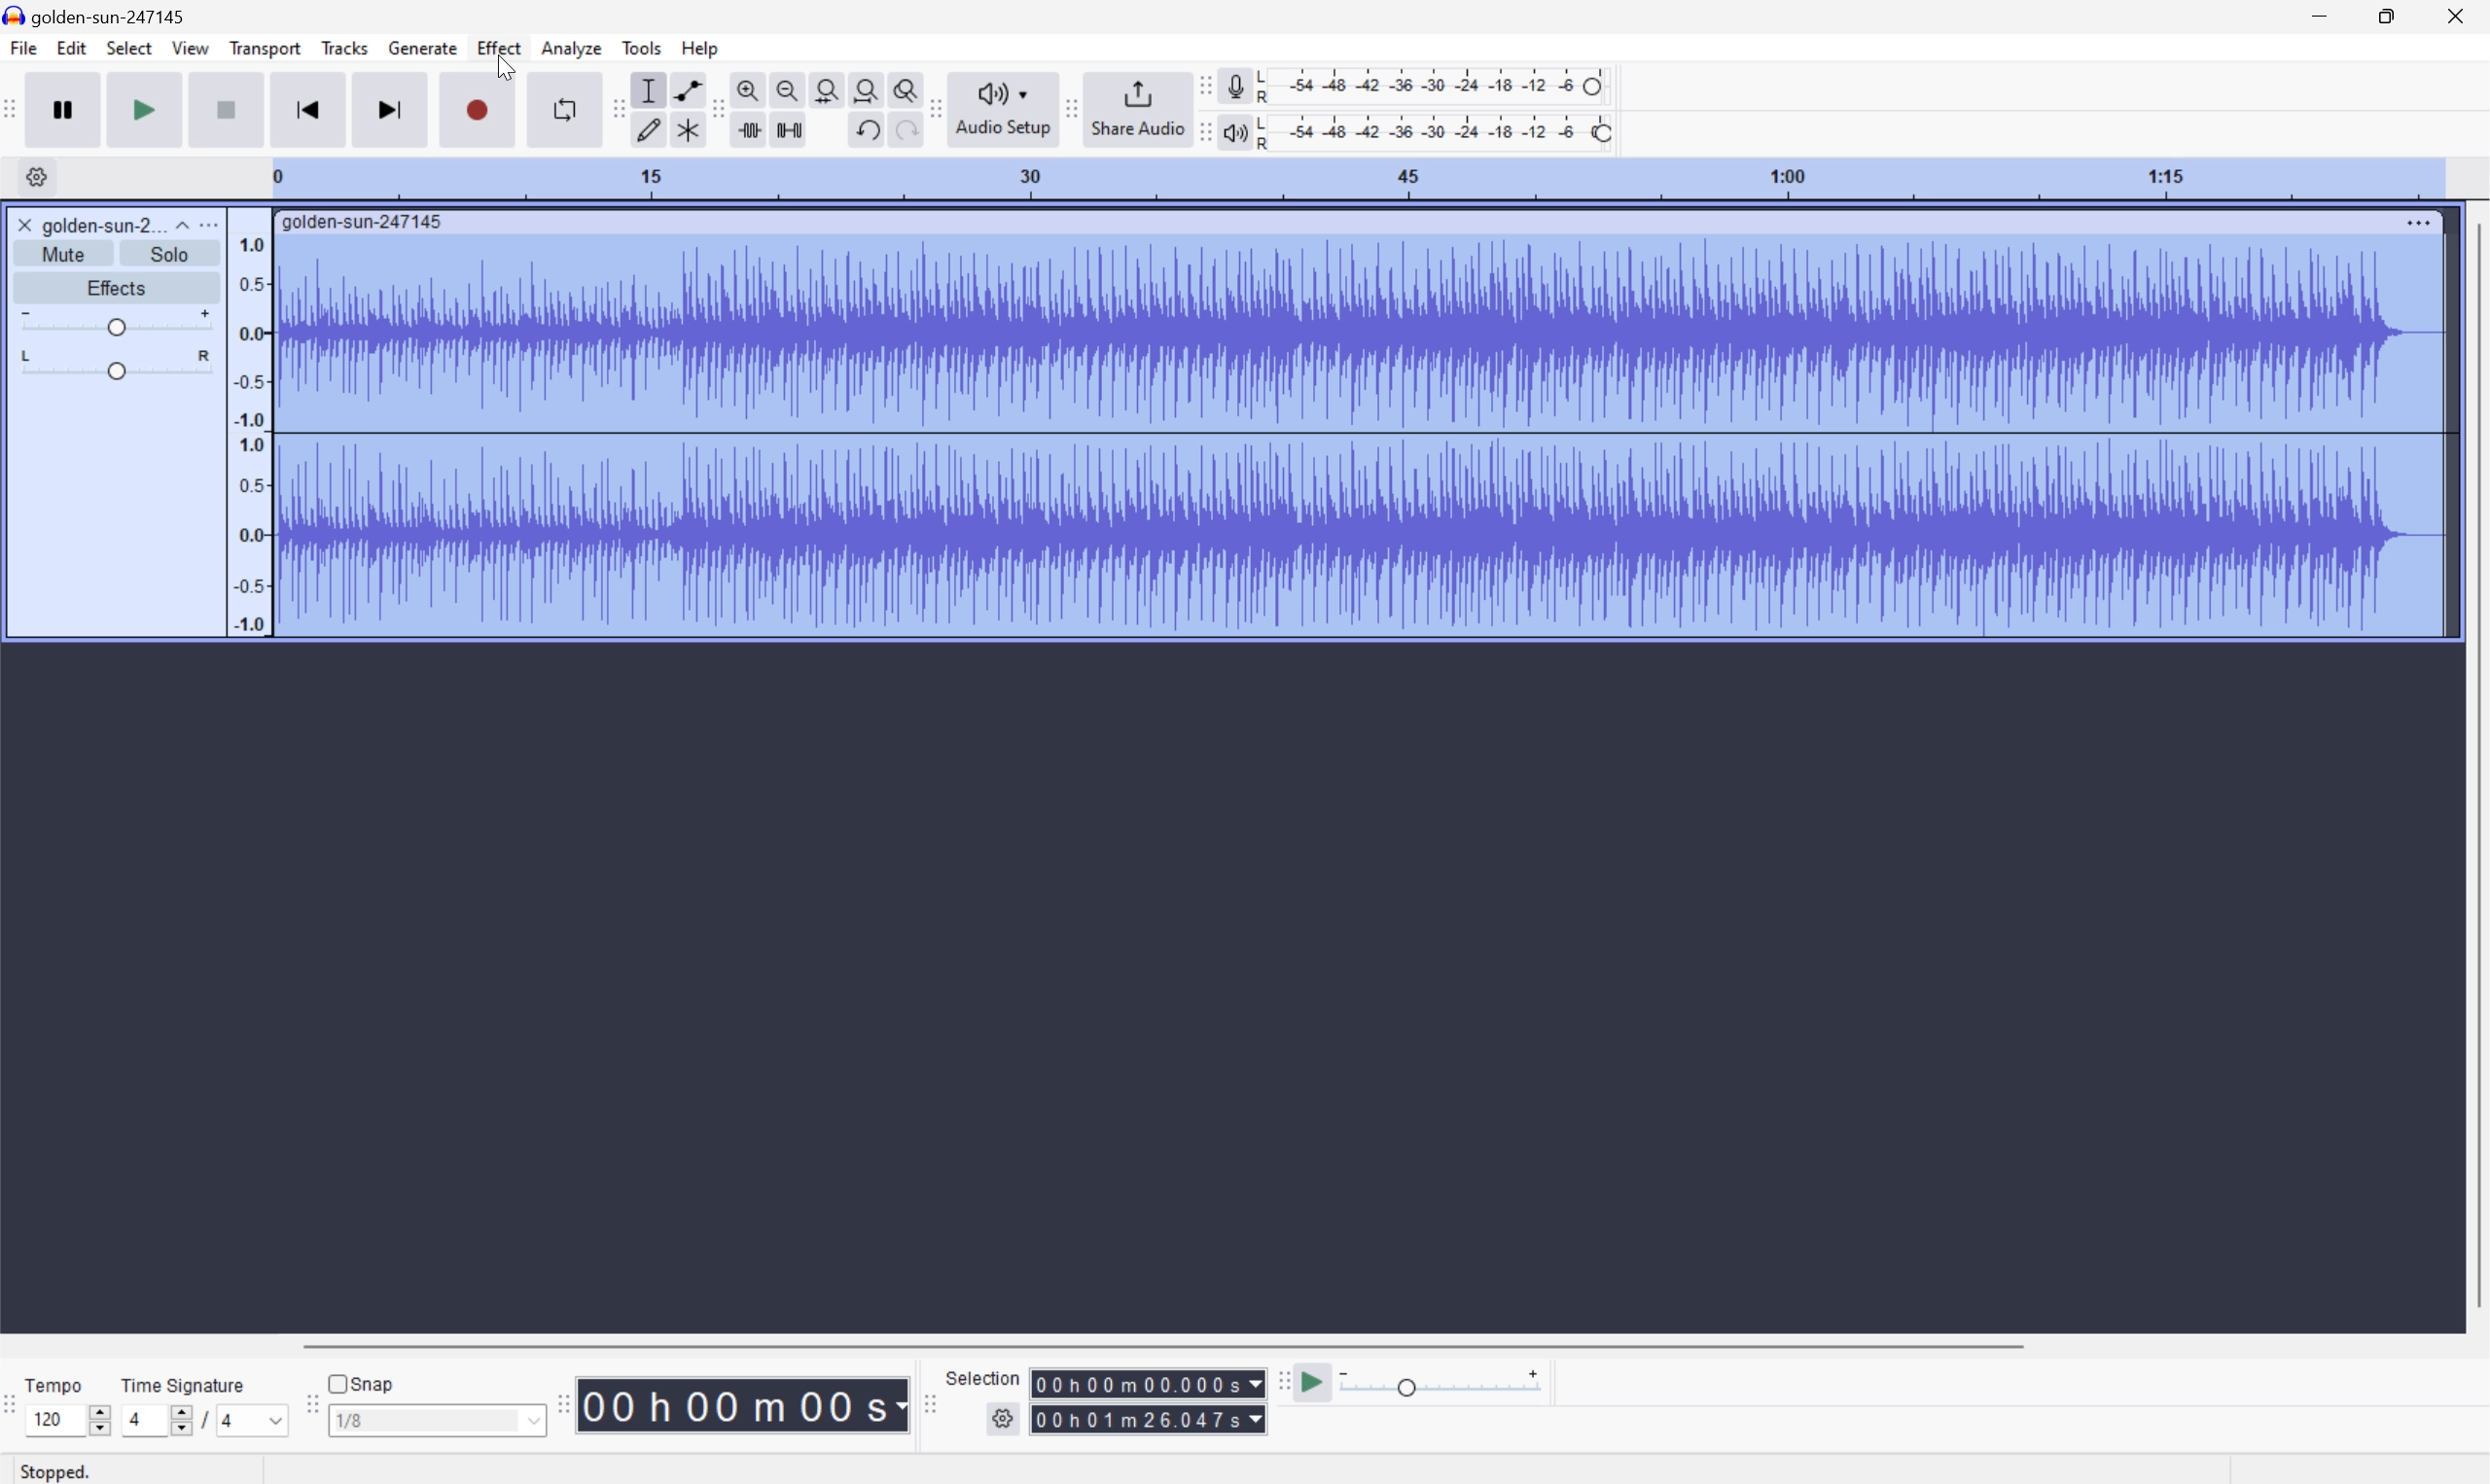 The width and height of the screenshot is (2490, 1484). Describe the element at coordinates (1004, 110) in the screenshot. I see `Audio setup` at that location.